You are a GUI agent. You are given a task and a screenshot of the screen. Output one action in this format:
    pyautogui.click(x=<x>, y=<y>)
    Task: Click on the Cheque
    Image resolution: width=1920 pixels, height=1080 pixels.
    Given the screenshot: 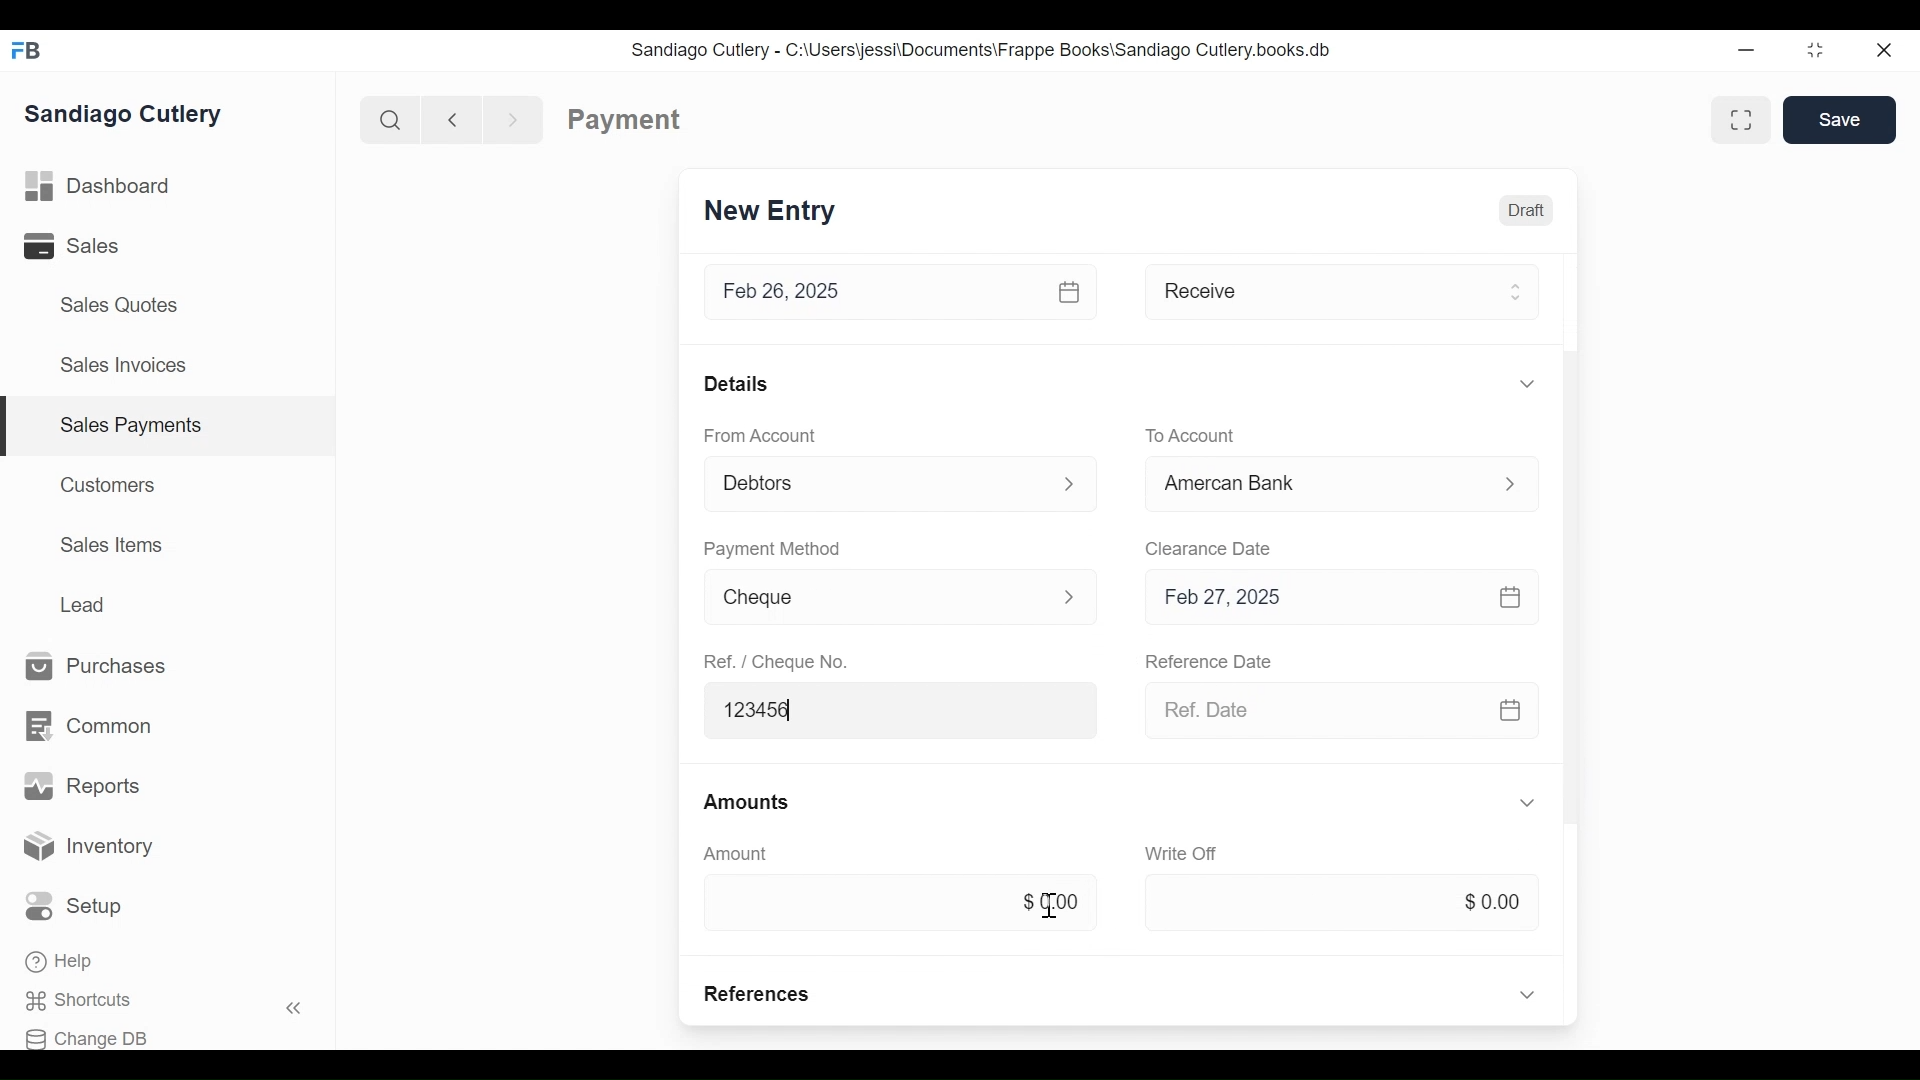 What is the action you would take?
    pyautogui.click(x=871, y=599)
    